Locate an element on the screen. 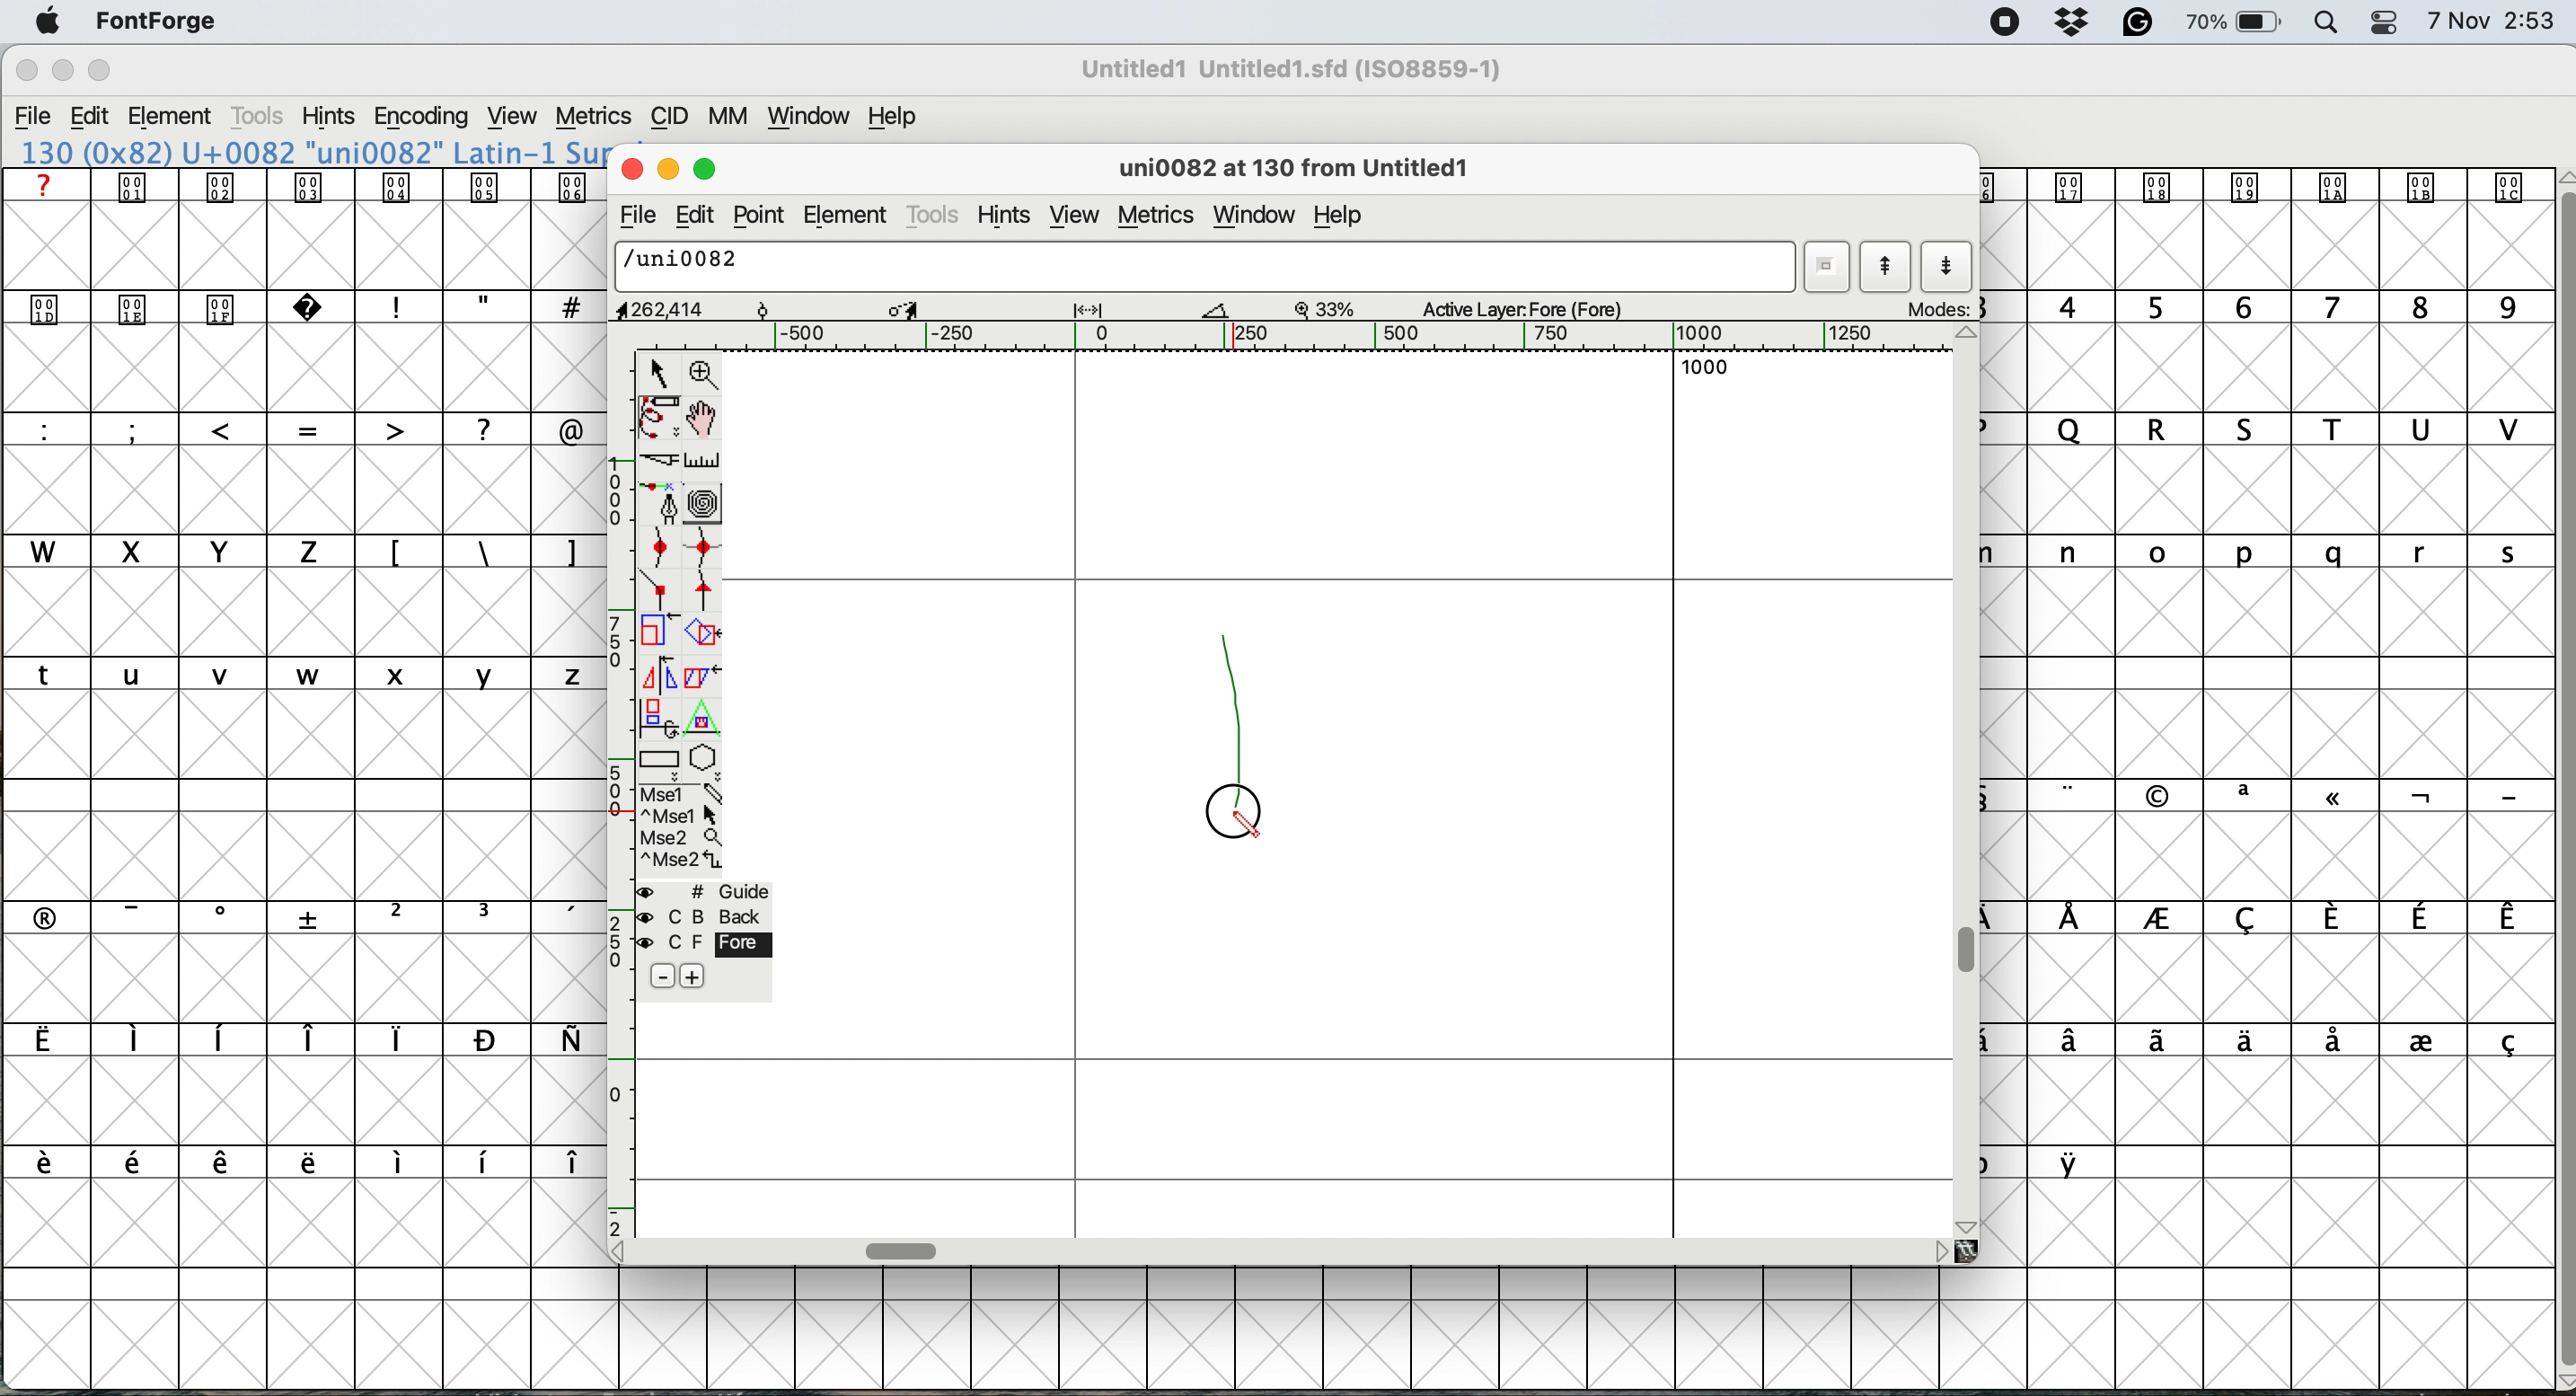  special characters is located at coordinates (2266, 920).